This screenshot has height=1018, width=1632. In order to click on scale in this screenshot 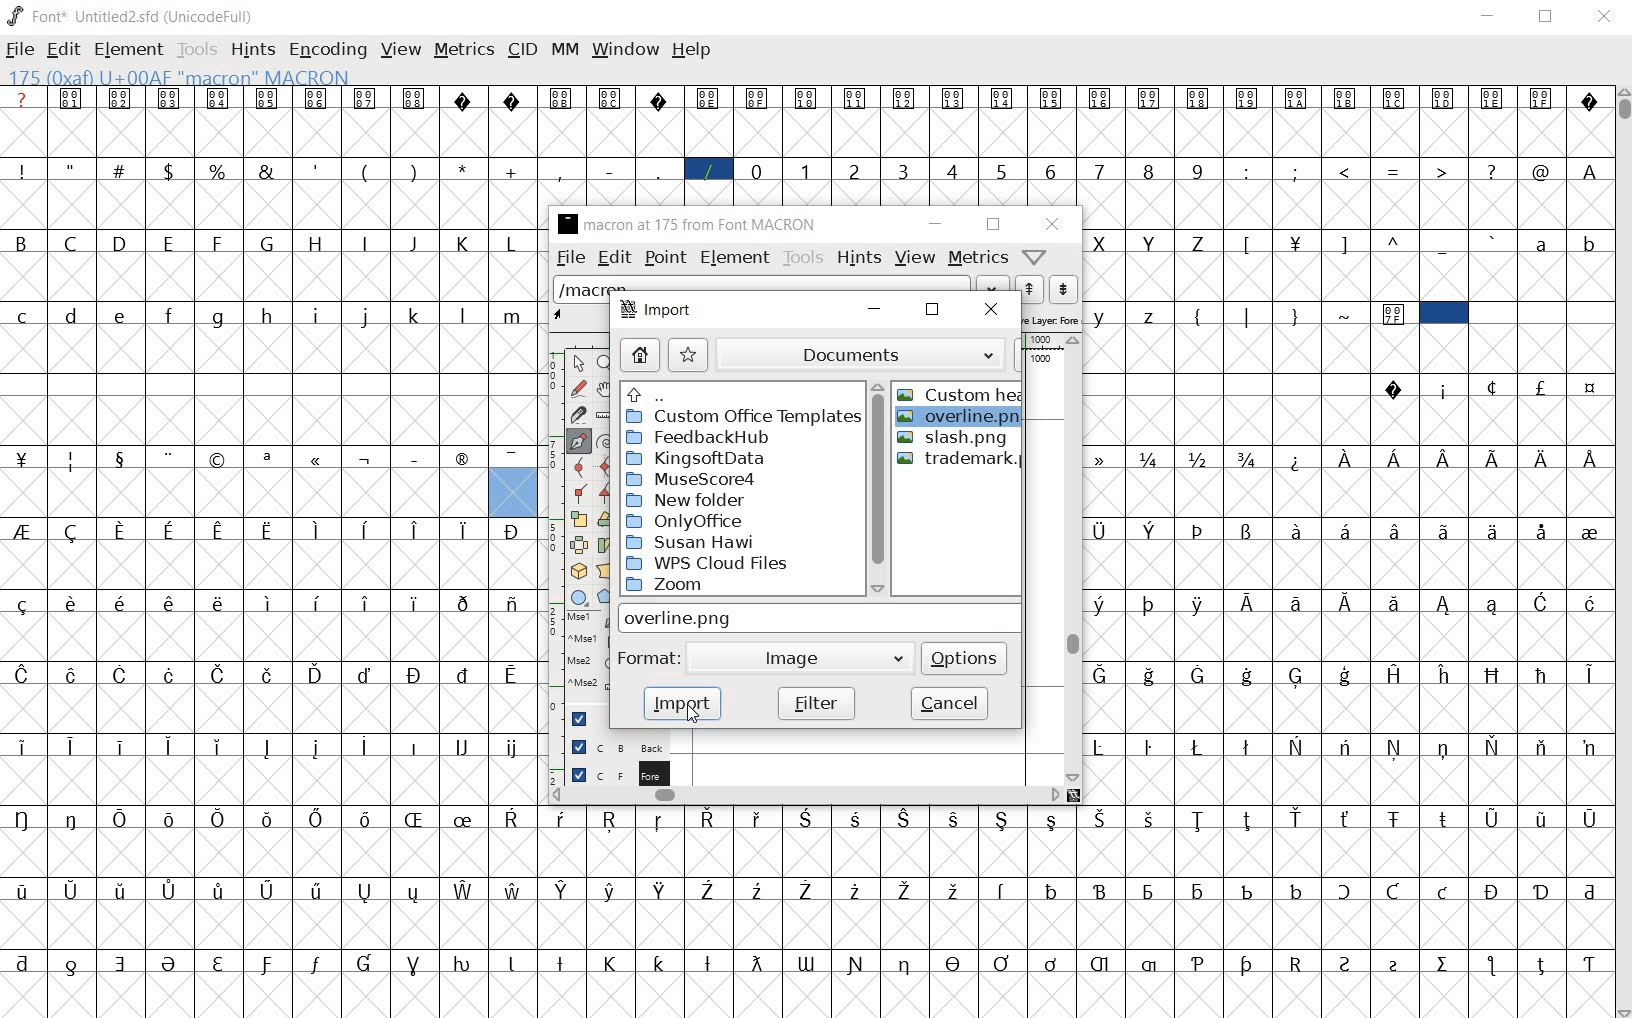, I will do `click(579, 519)`.